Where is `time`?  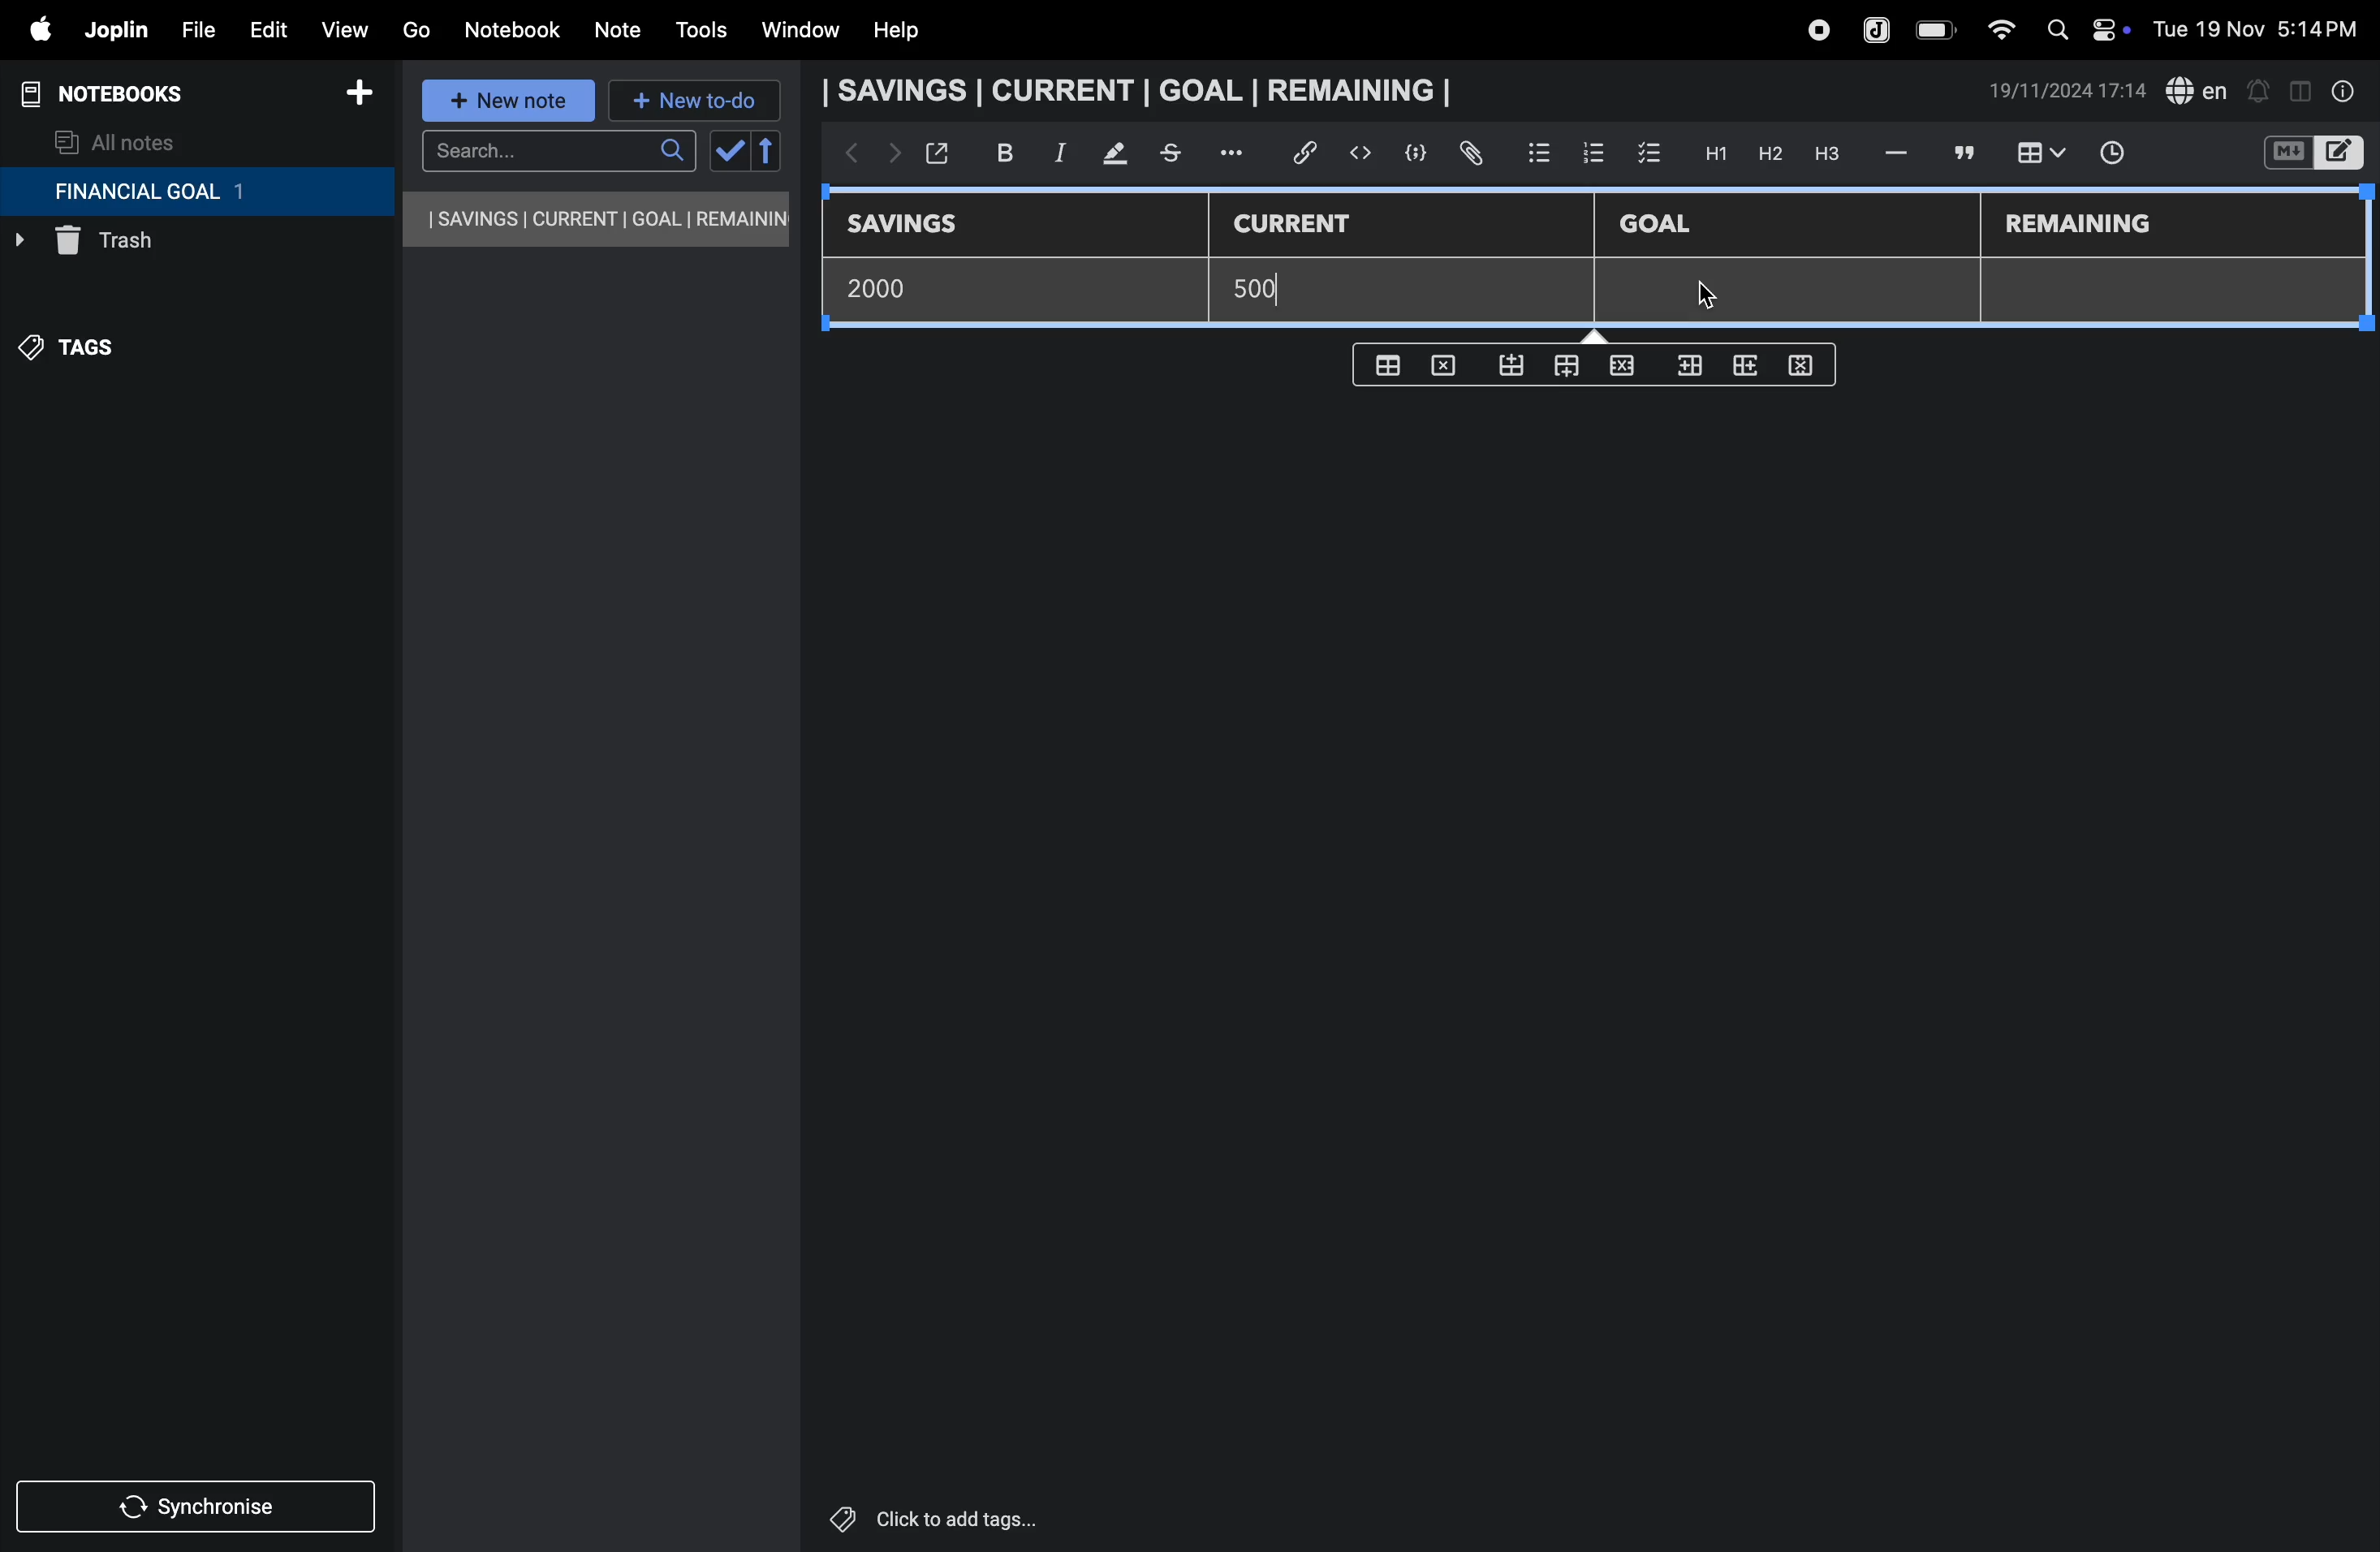
time is located at coordinates (2125, 155).